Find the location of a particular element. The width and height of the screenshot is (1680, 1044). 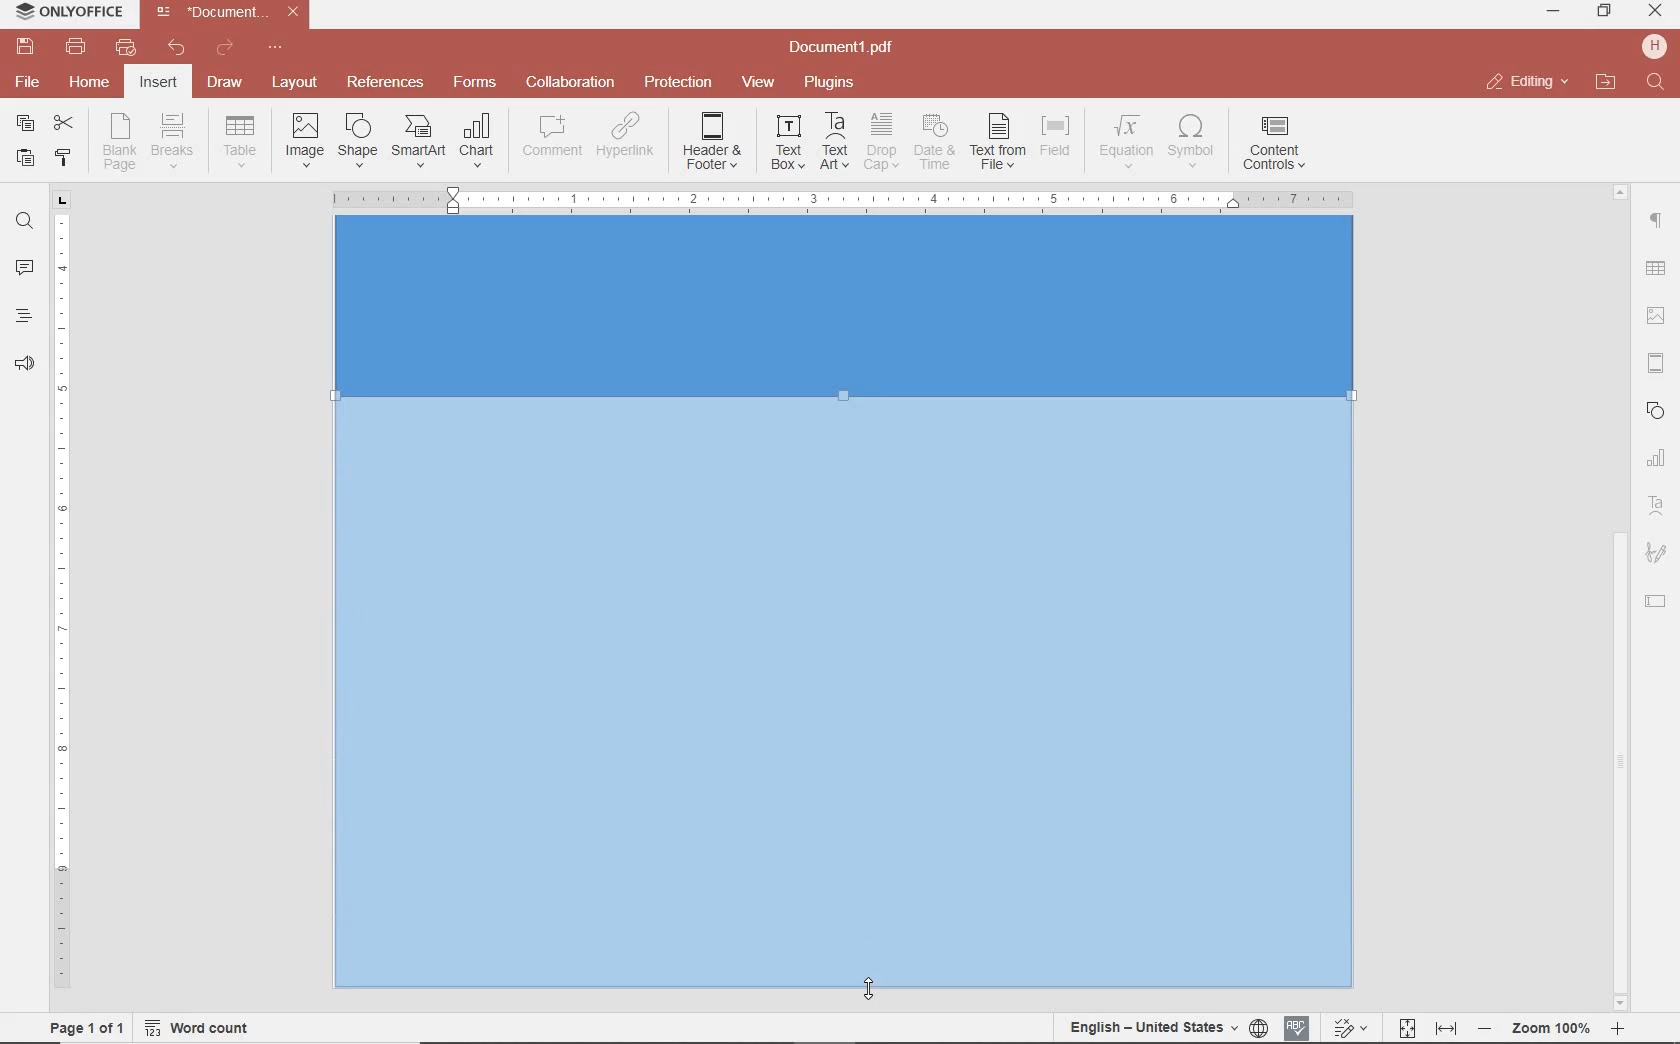

view is located at coordinates (758, 83).